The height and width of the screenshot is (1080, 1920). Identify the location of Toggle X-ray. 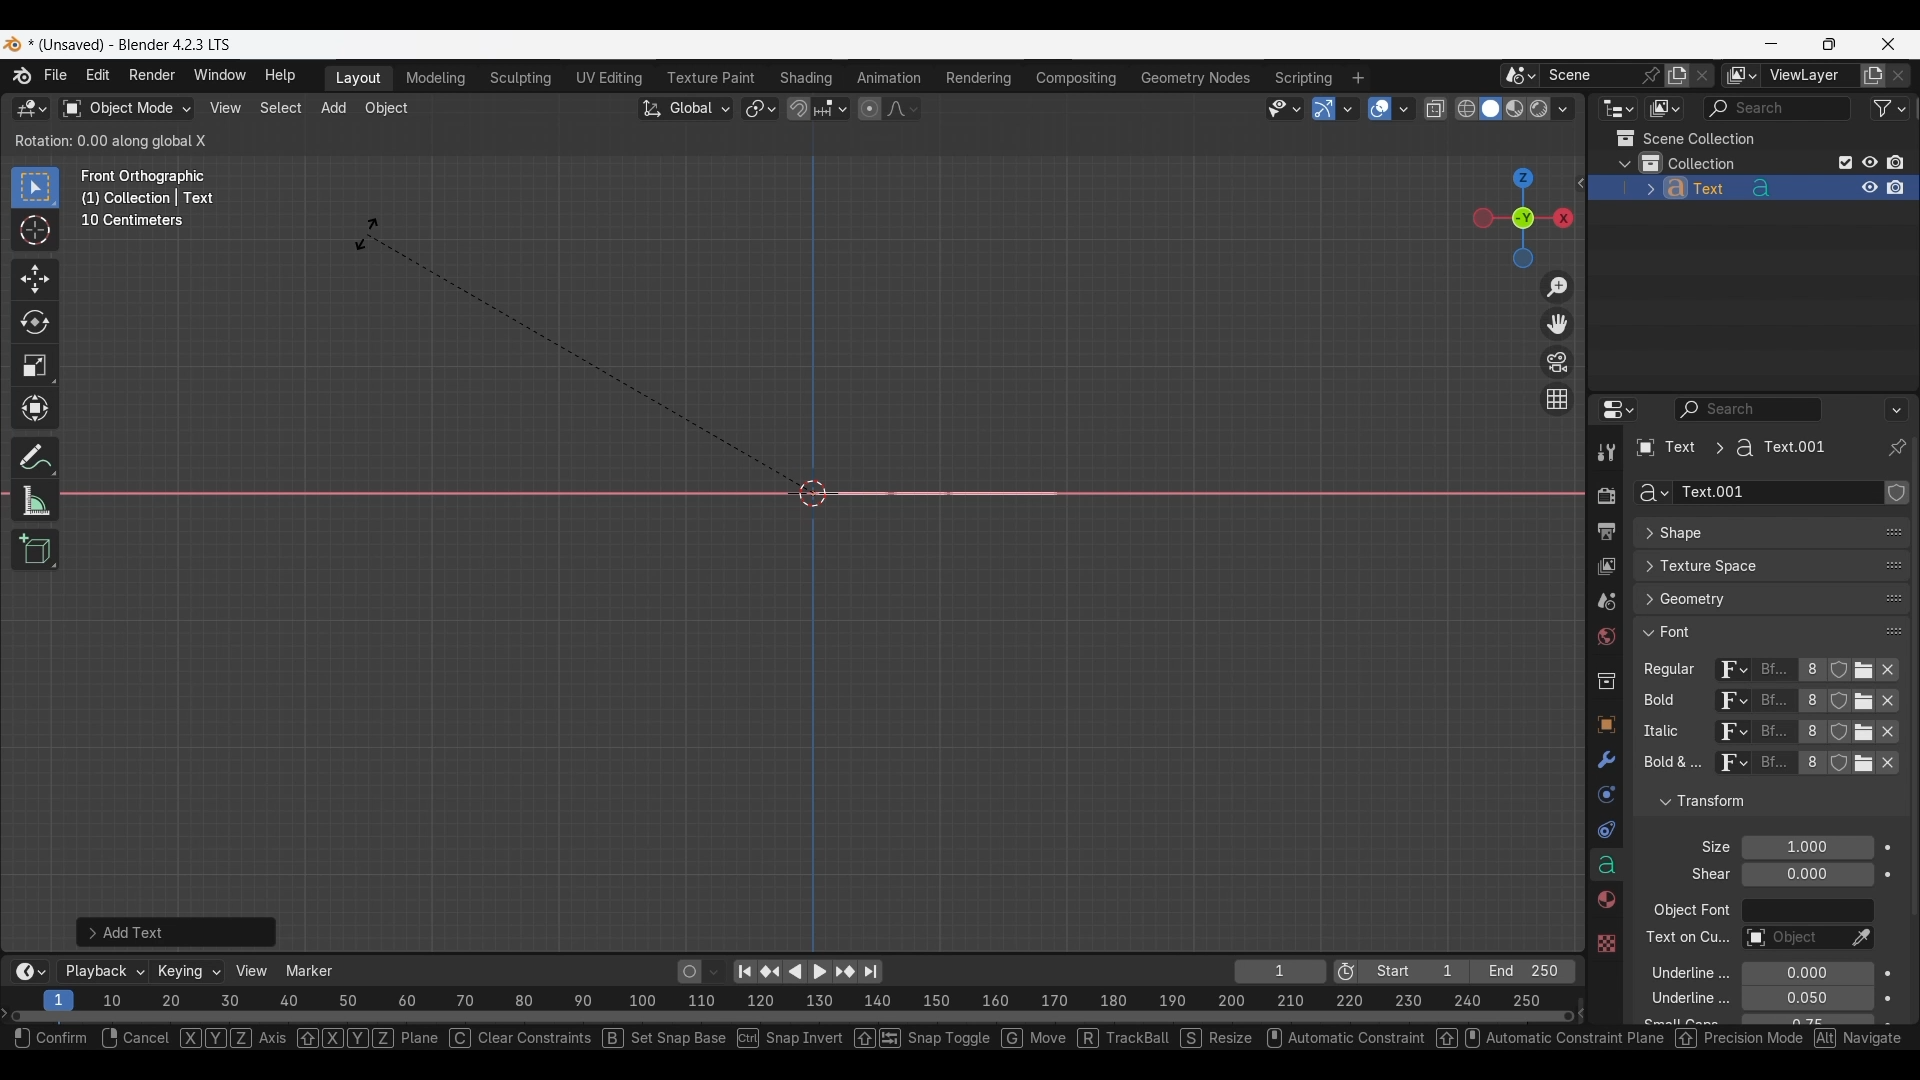
(1436, 109).